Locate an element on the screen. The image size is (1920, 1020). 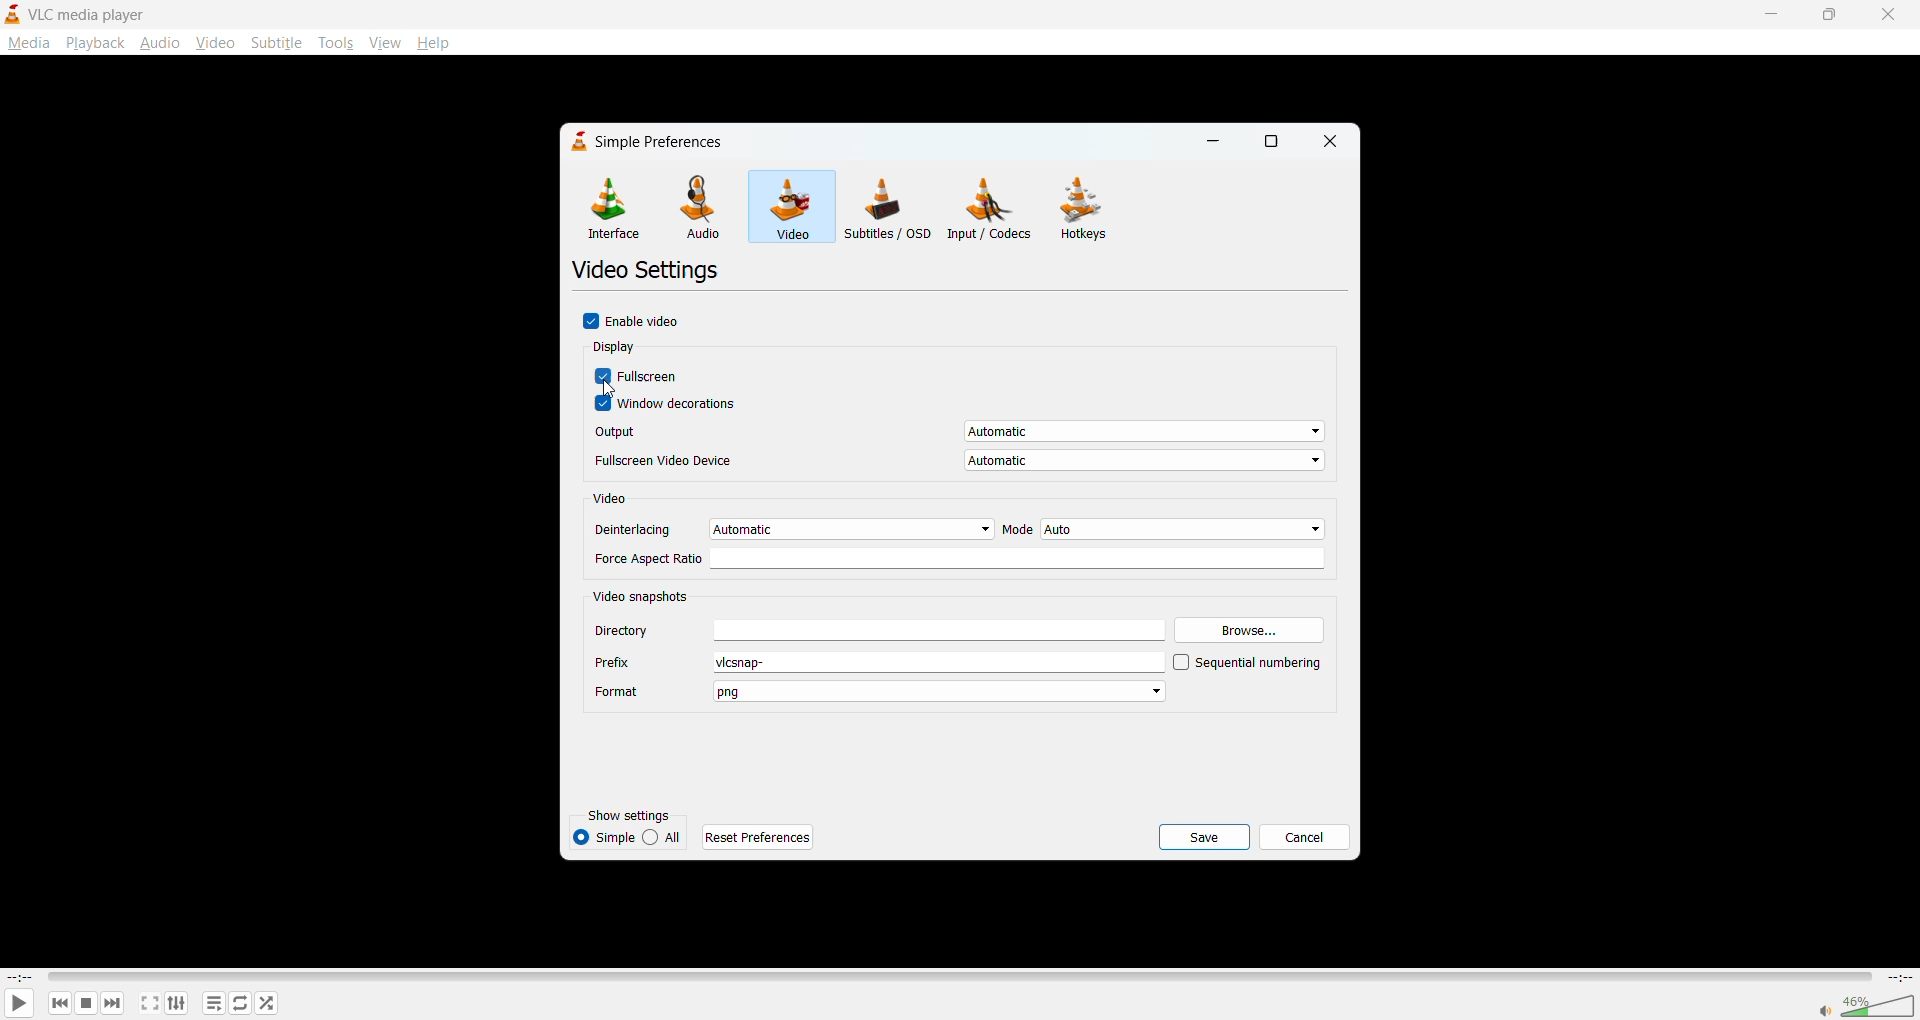
audio is located at coordinates (702, 207).